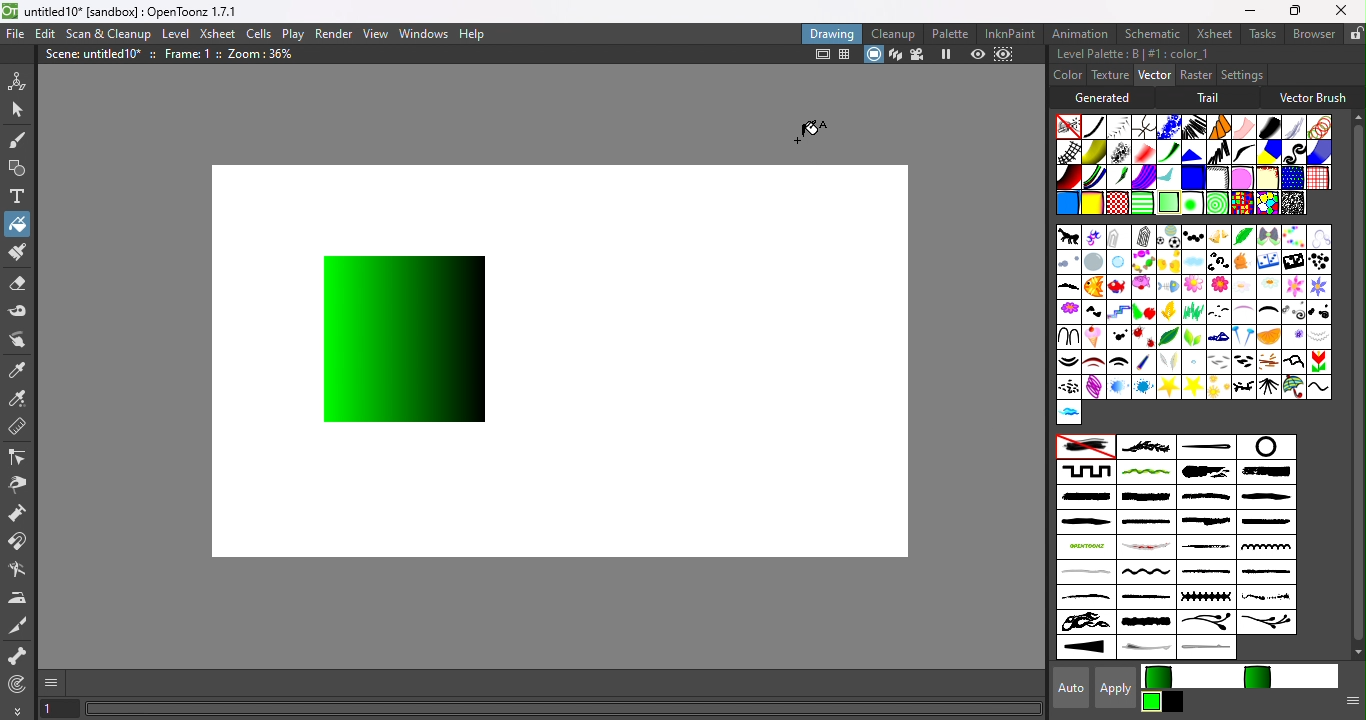  I want to click on Curl, so click(1295, 152).